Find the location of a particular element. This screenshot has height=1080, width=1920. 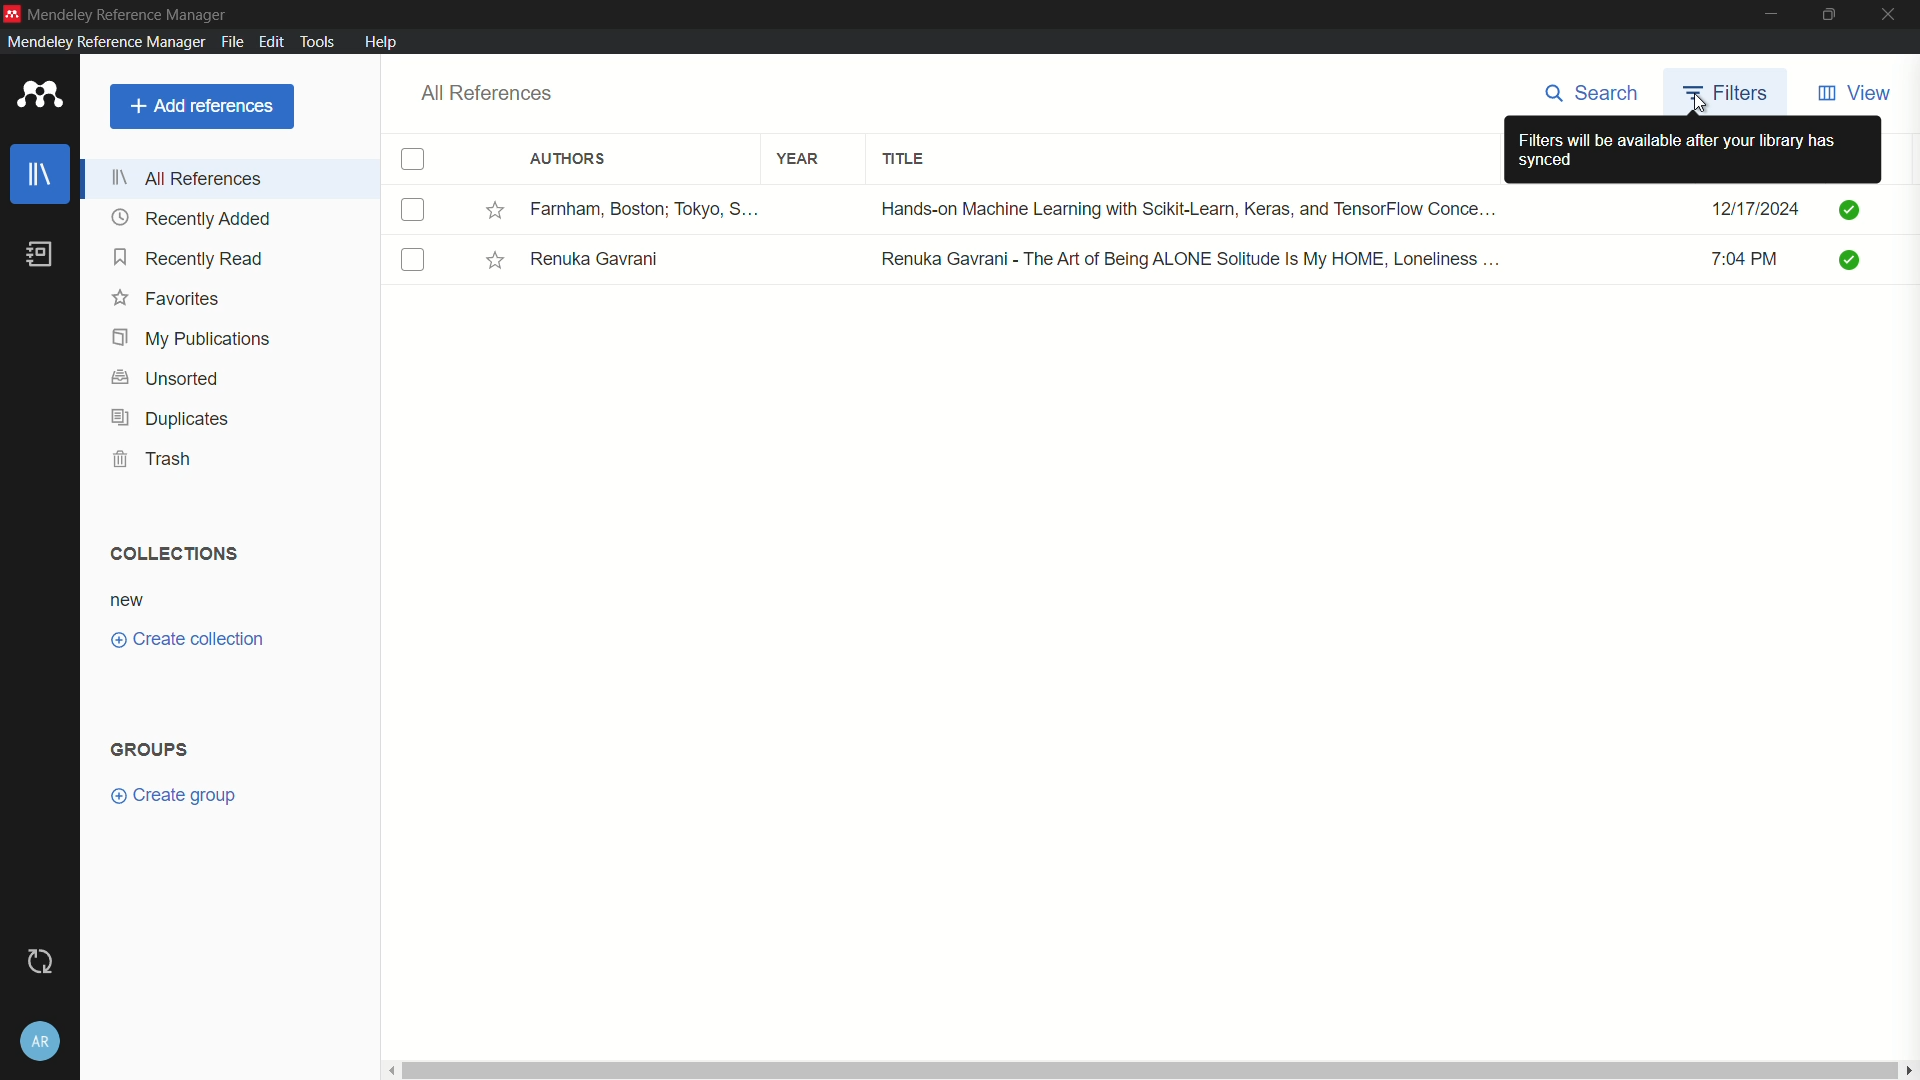

recently added is located at coordinates (194, 220).